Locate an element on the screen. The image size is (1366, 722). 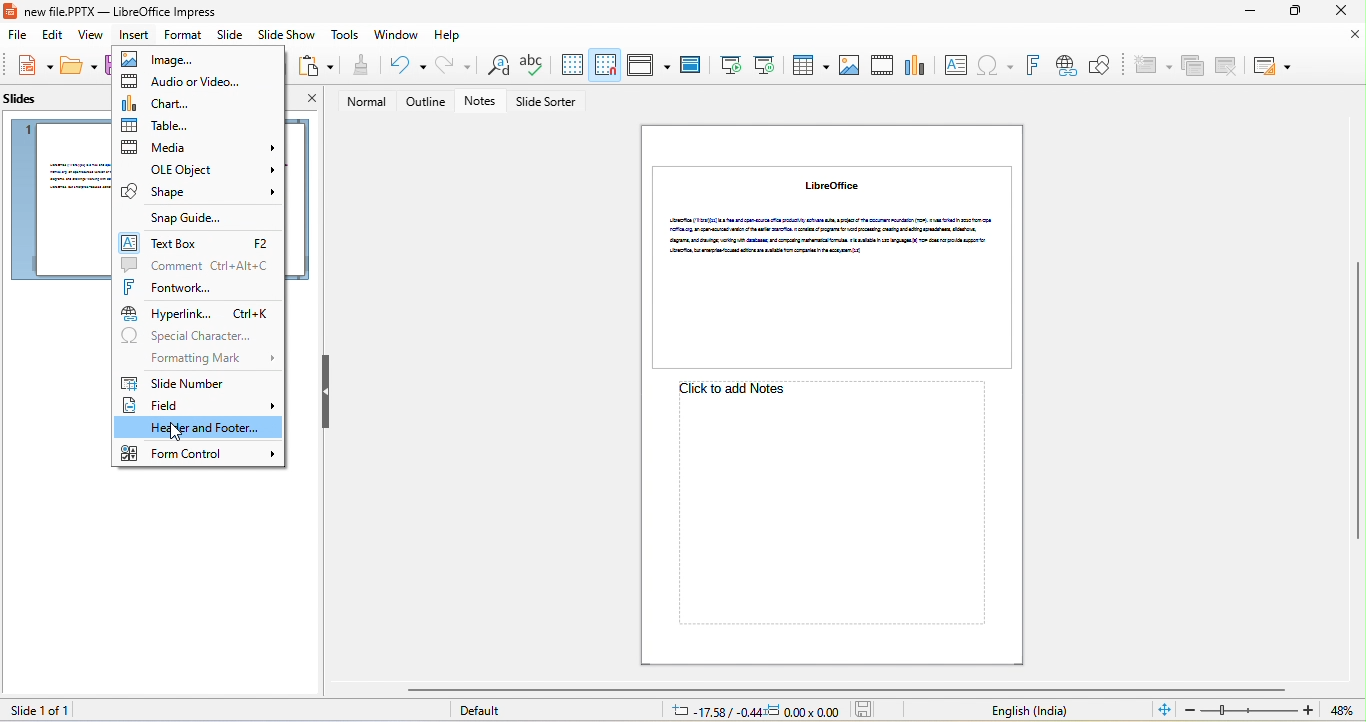
hyperlink is located at coordinates (197, 313).